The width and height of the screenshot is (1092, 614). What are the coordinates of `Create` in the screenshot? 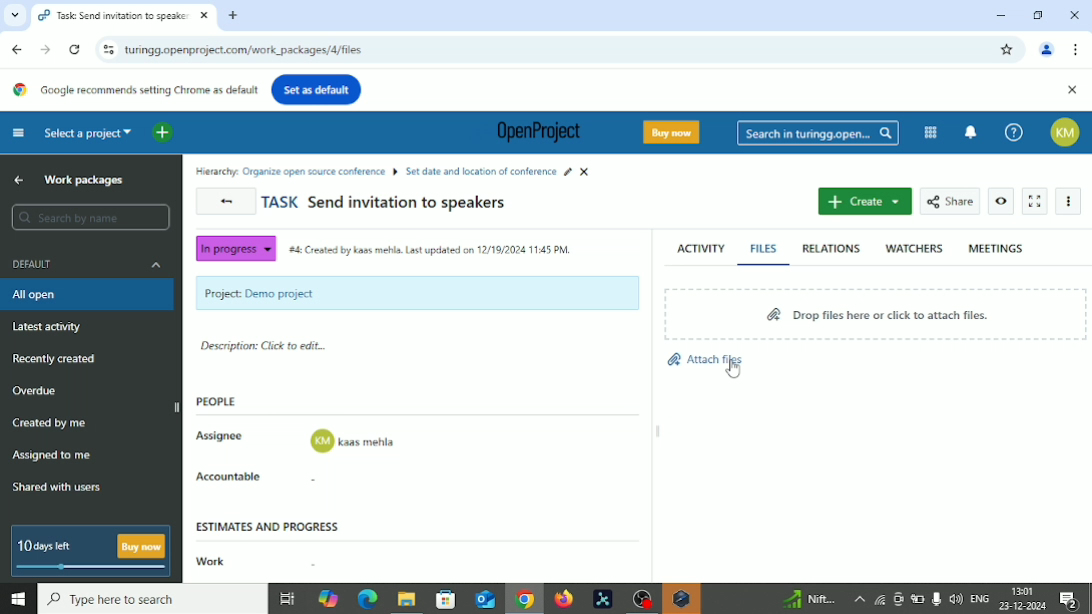 It's located at (864, 202).